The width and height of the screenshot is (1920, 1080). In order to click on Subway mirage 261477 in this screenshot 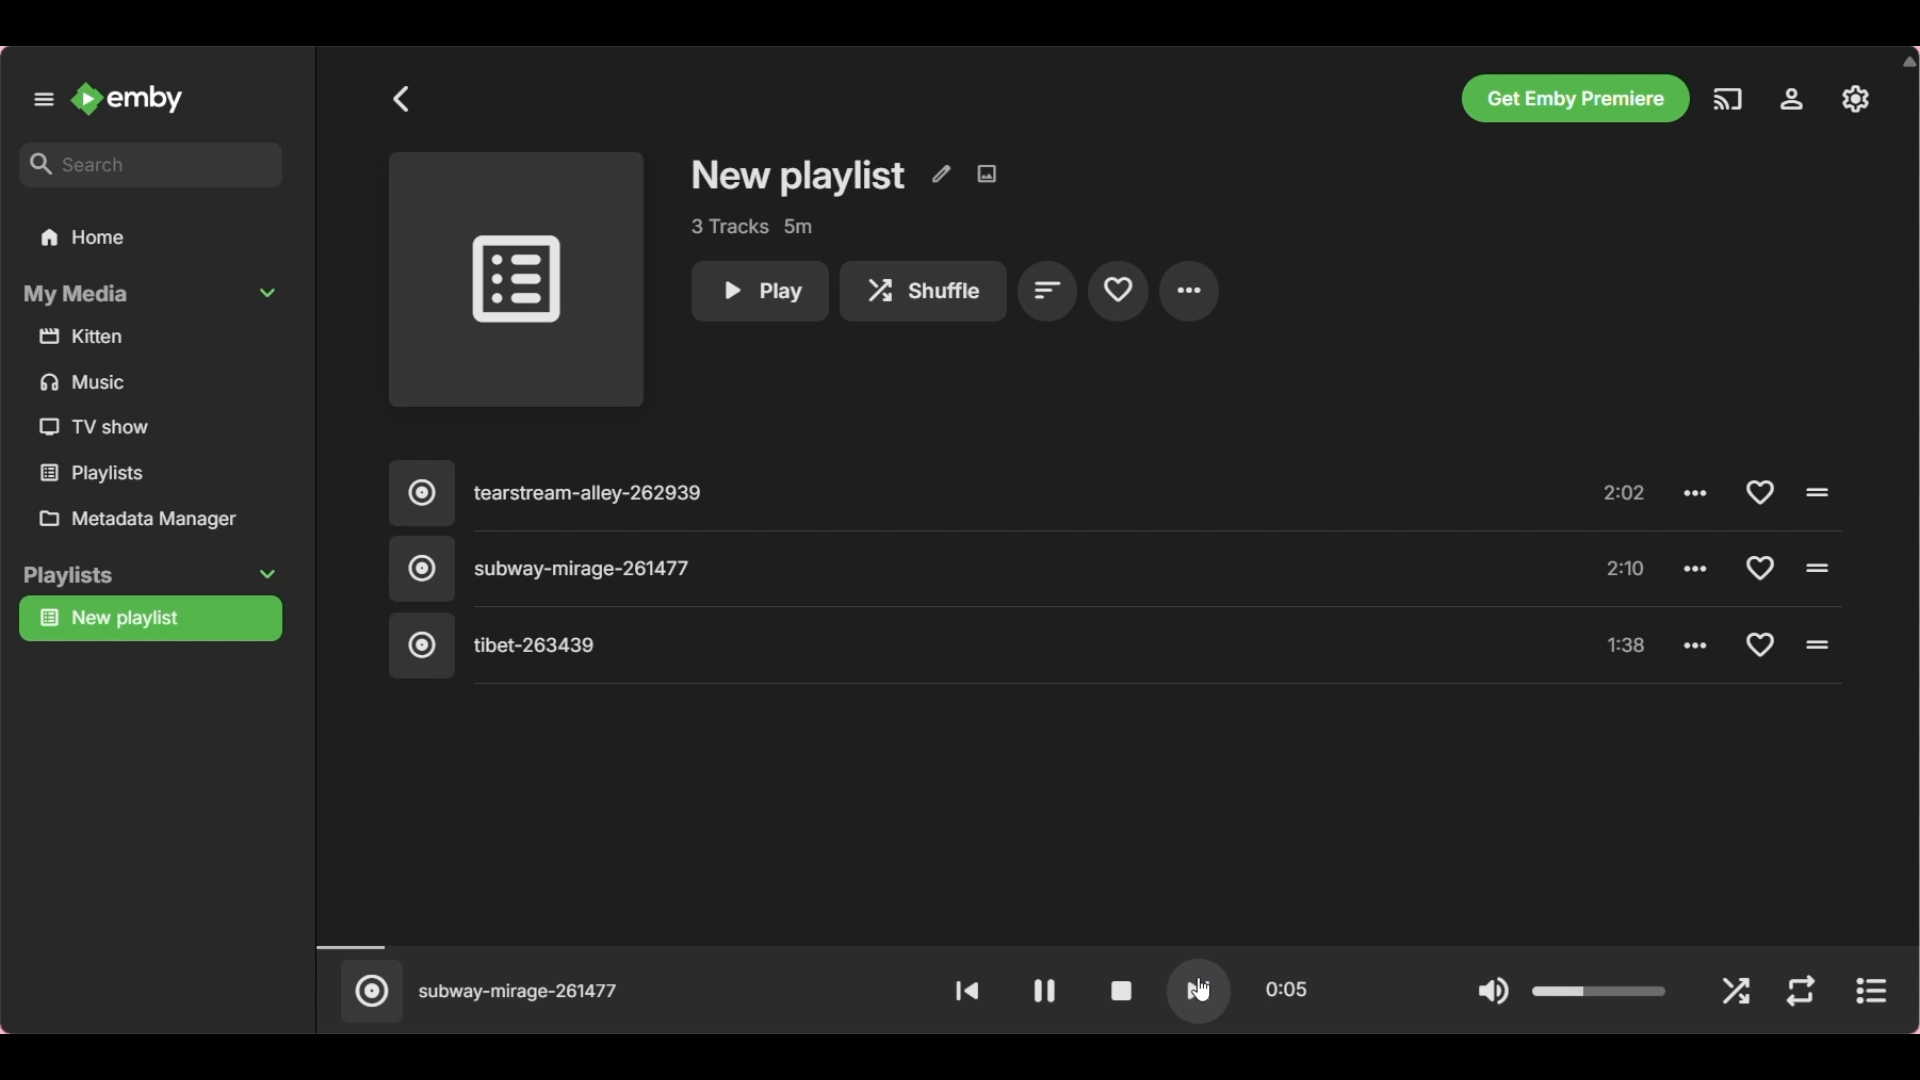, I will do `click(552, 568)`.